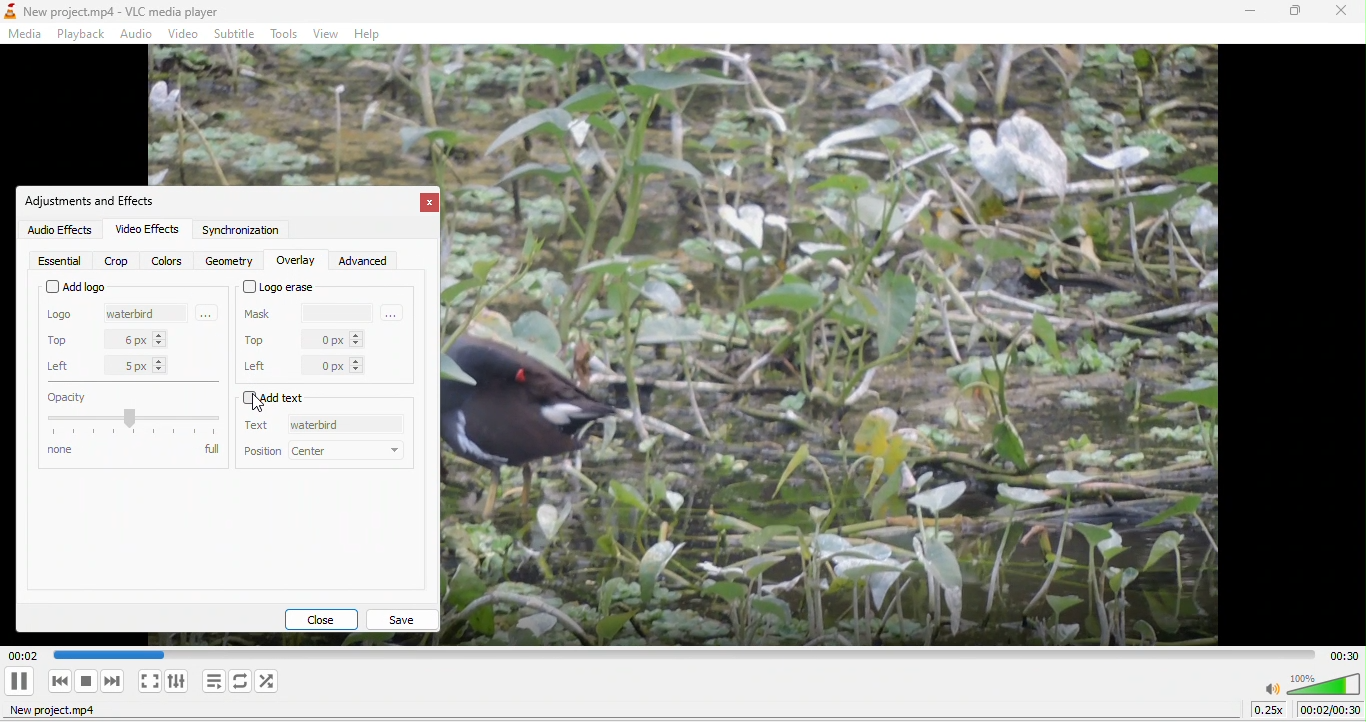 The image size is (1366, 722). What do you see at coordinates (264, 402) in the screenshot?
I see `cursor movement` at bounding box center [264, 402].